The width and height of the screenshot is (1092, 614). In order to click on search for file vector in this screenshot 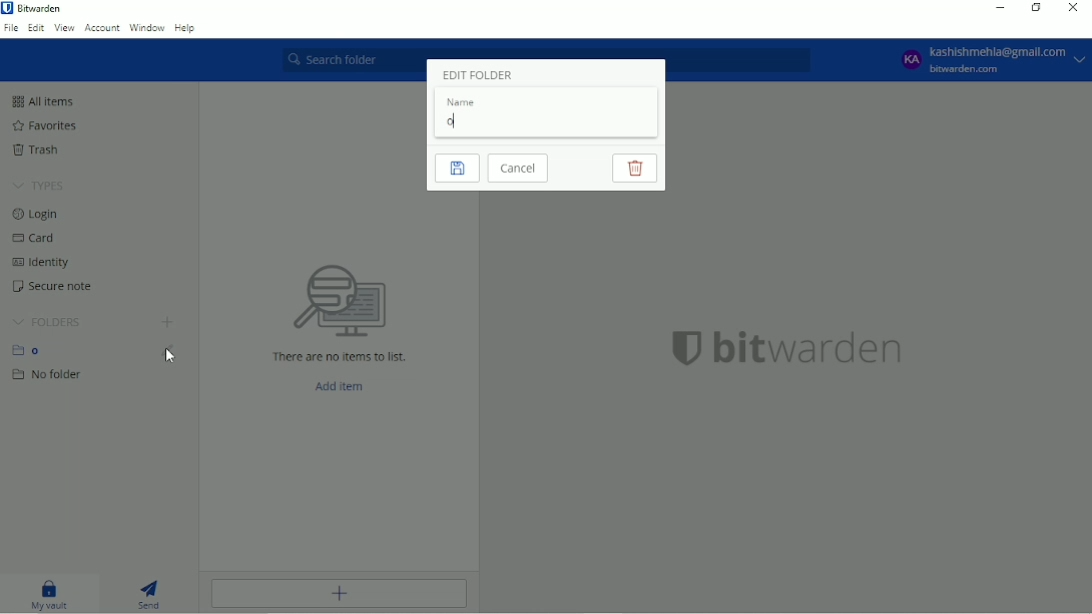, I will do `click(338, 300)`.